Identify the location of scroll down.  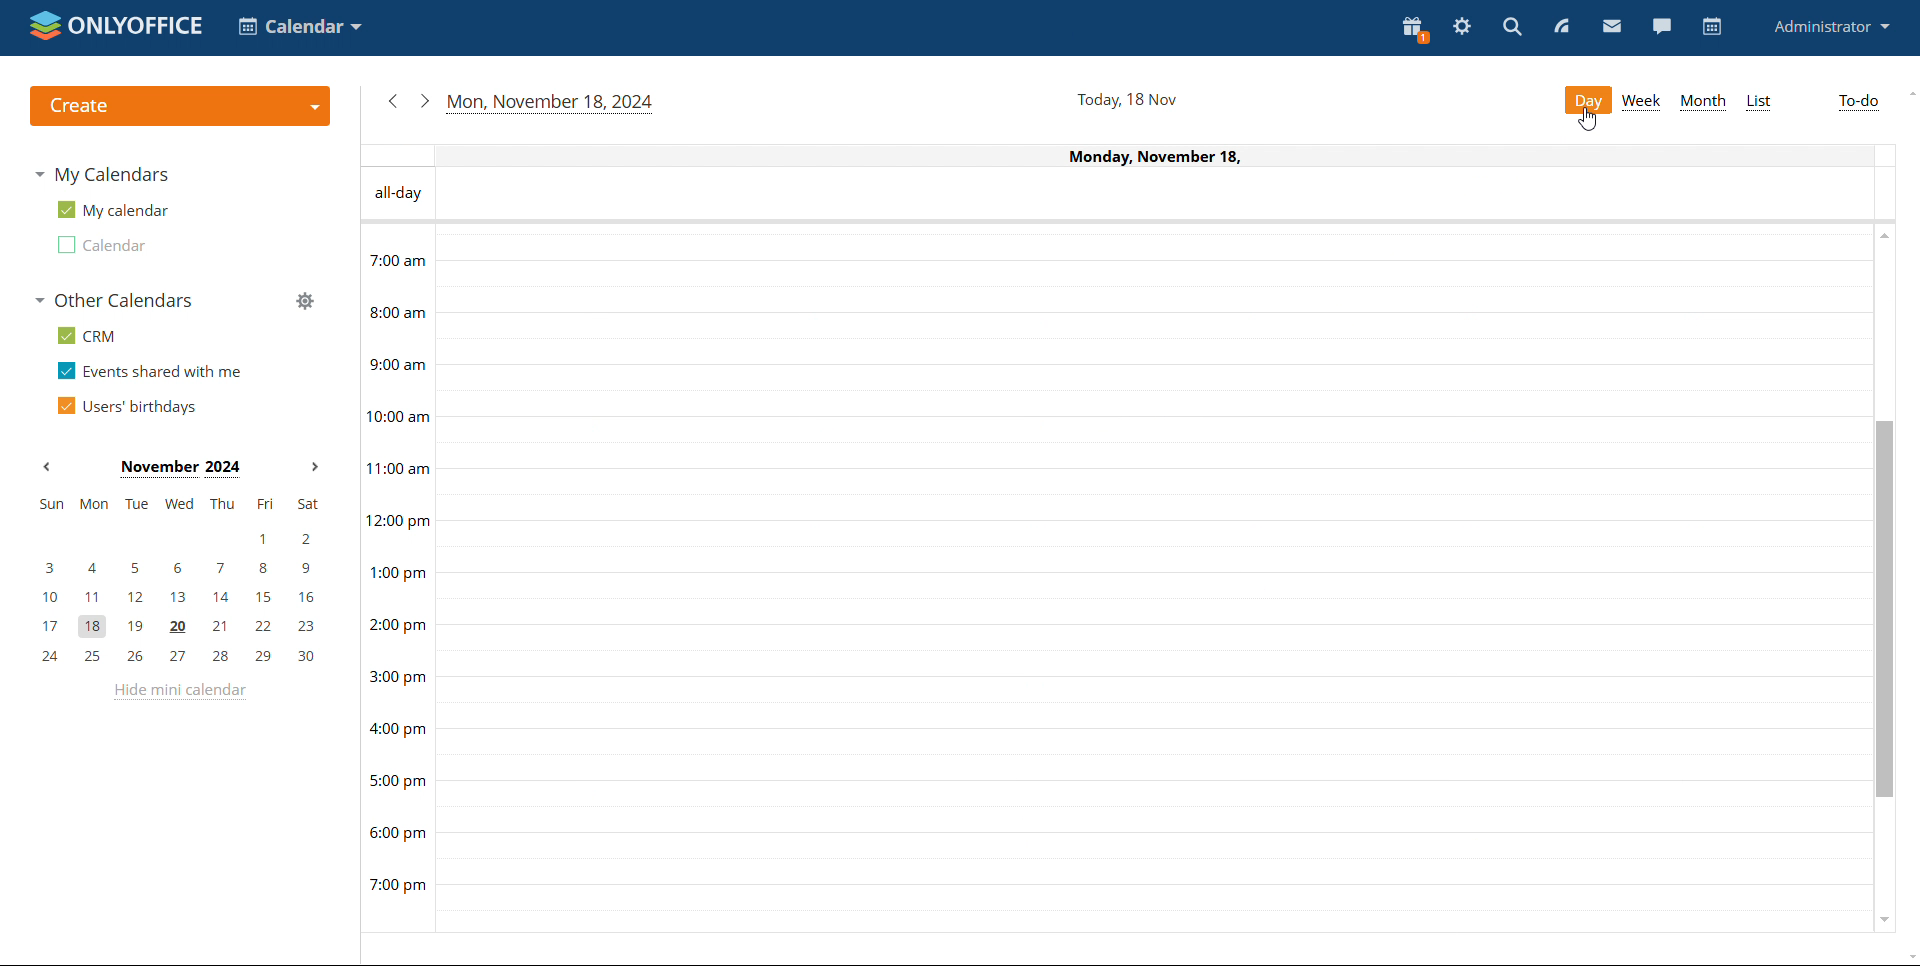
(1908, 957).